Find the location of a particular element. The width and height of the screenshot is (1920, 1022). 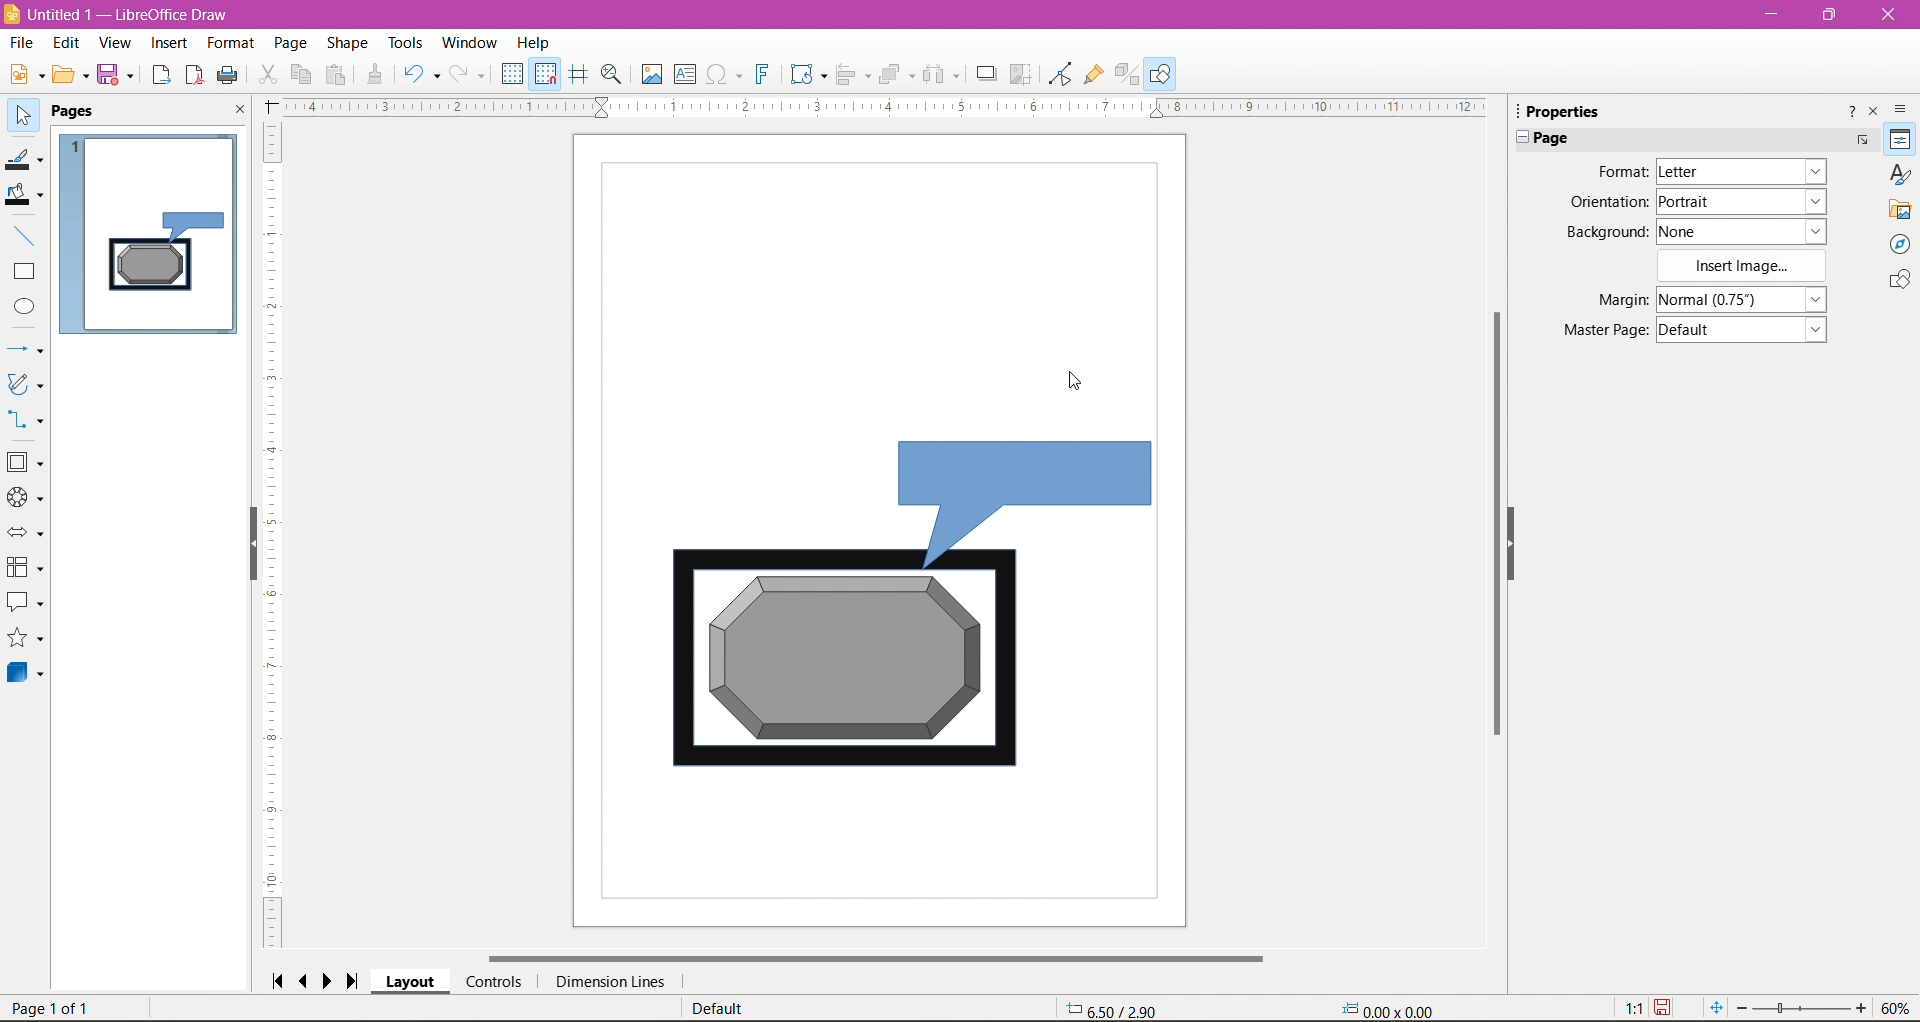

Insert Fontwork Text is located at coordinates (764, 76).